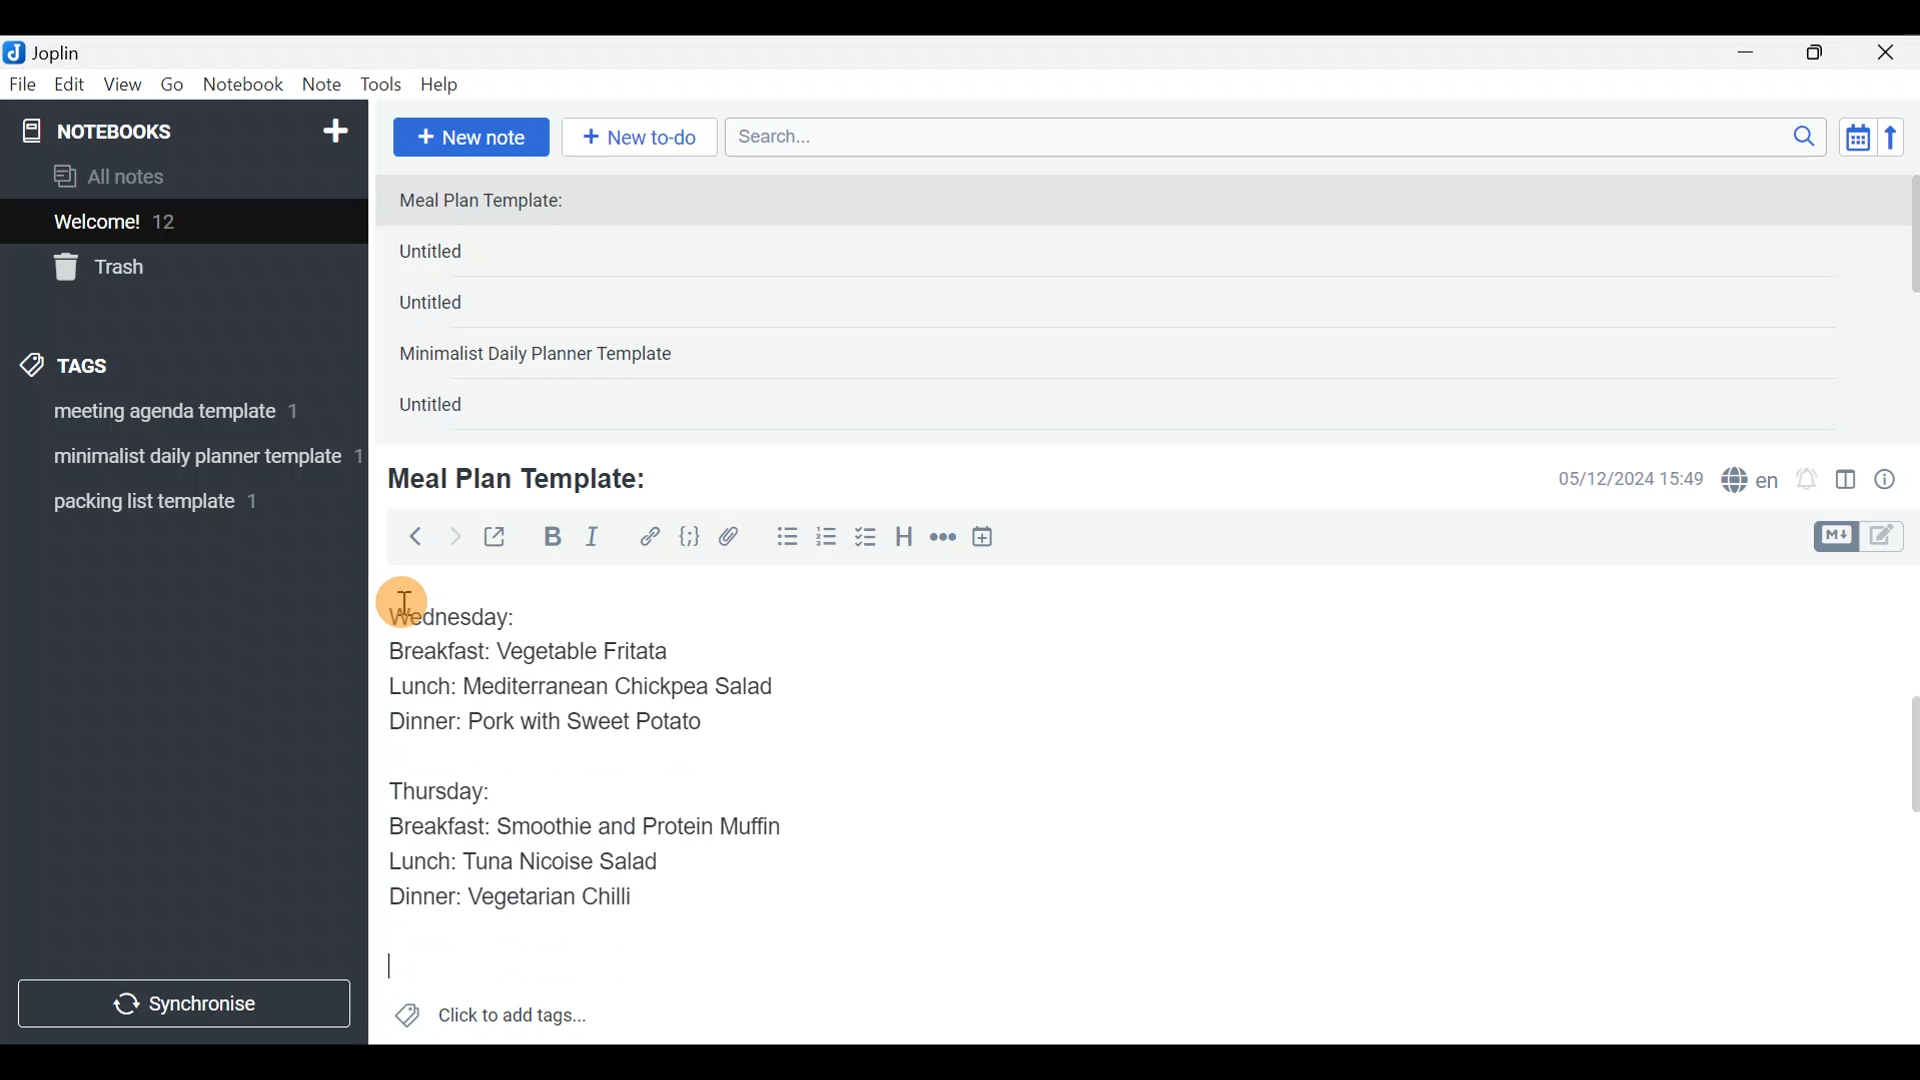 This screenshot has width=1920, height=1080. Describe the element at coordinates (69, 50) in the screenshot. I see `Joplin` at that location.